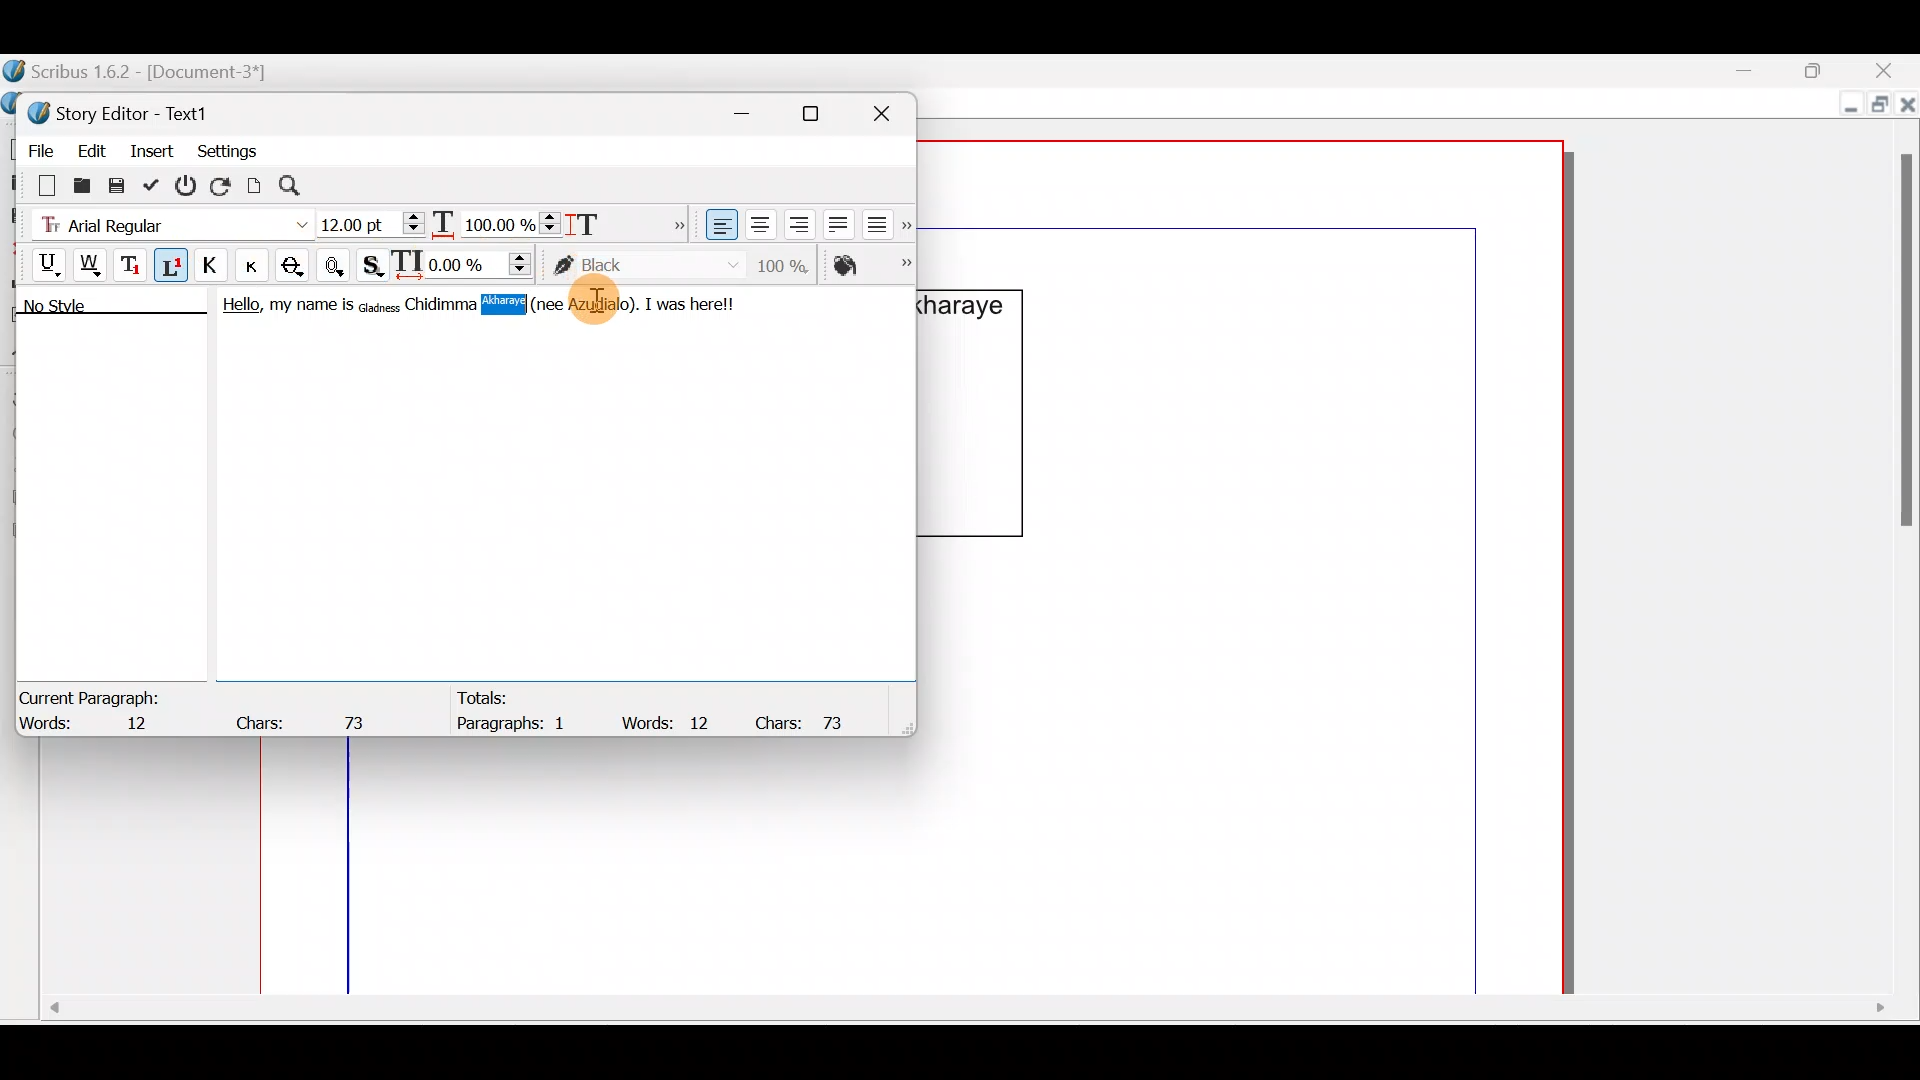 This screenshot has height=1080, width=1920. I want to click on Scroll bar, so click(1899, 546).